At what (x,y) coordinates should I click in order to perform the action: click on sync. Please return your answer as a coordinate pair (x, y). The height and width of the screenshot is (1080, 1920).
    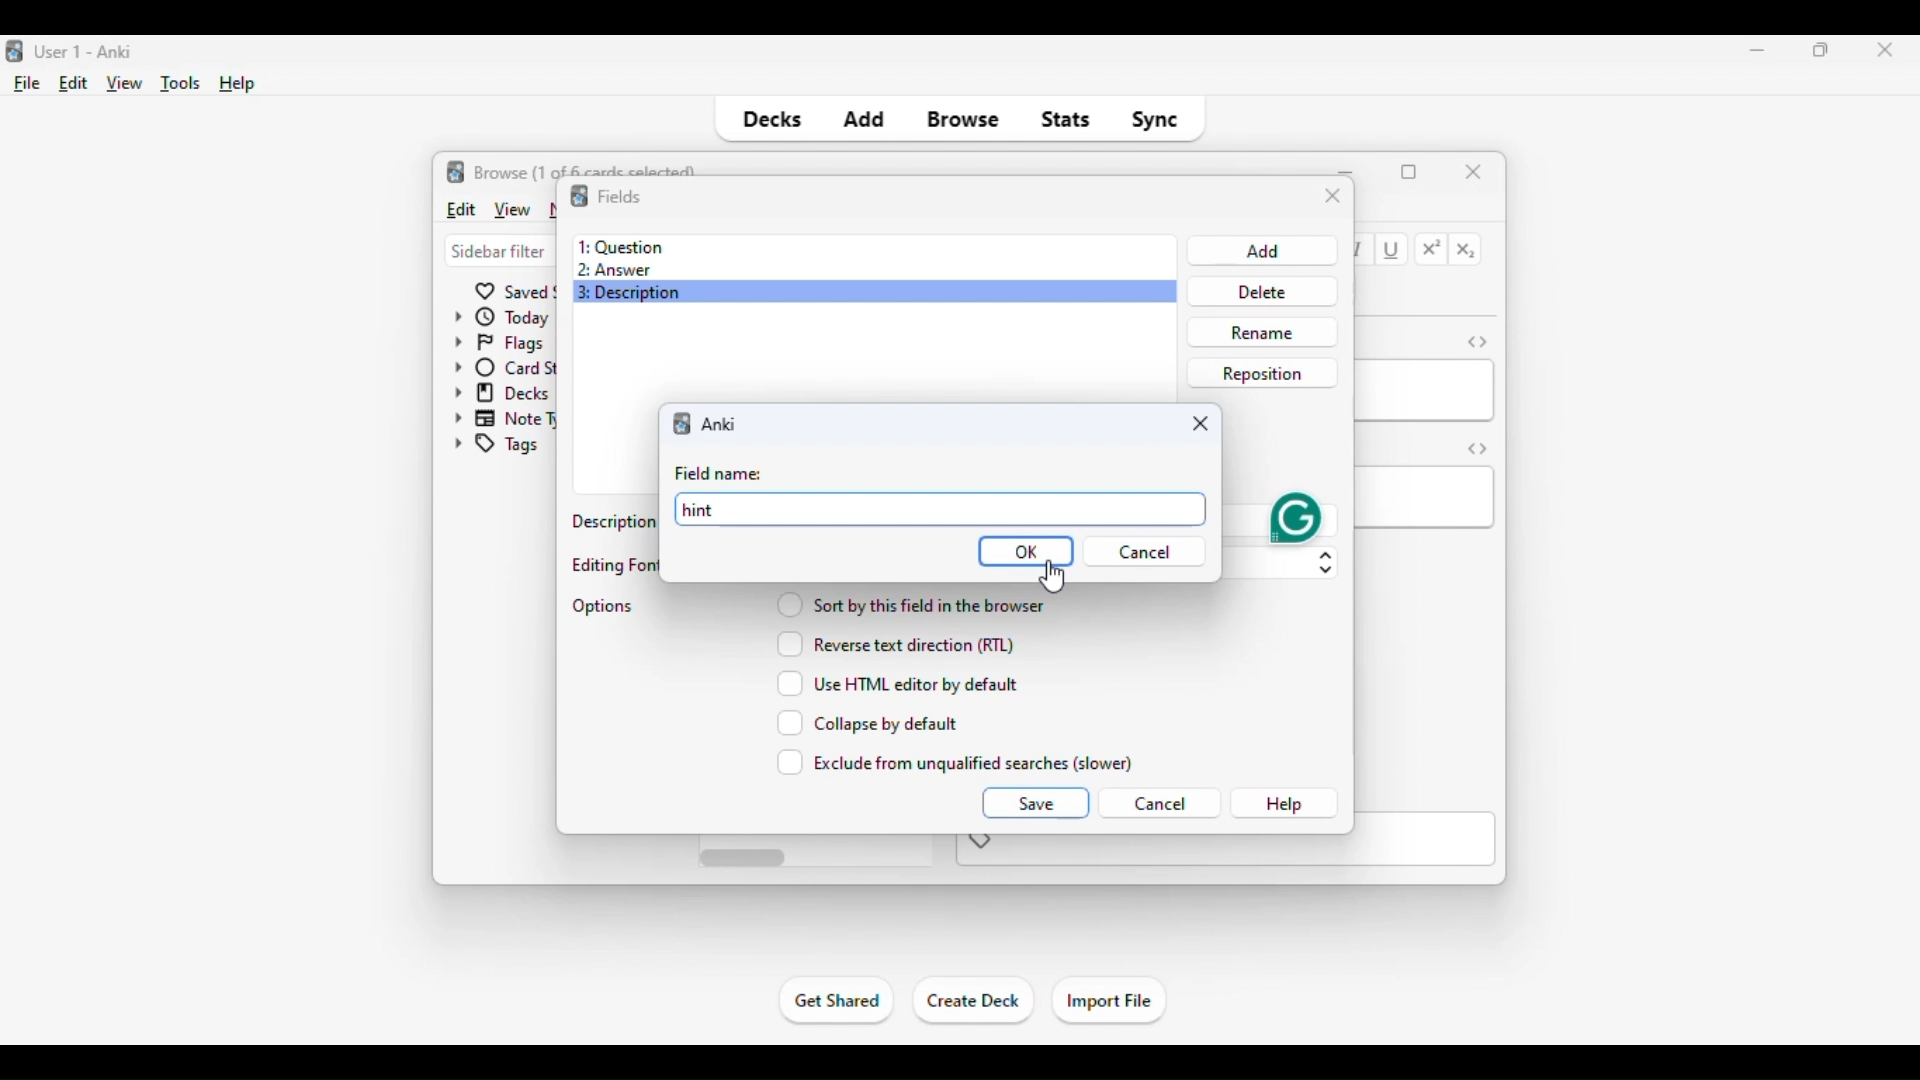
    Looking at the image, I should click on (1154, 120).